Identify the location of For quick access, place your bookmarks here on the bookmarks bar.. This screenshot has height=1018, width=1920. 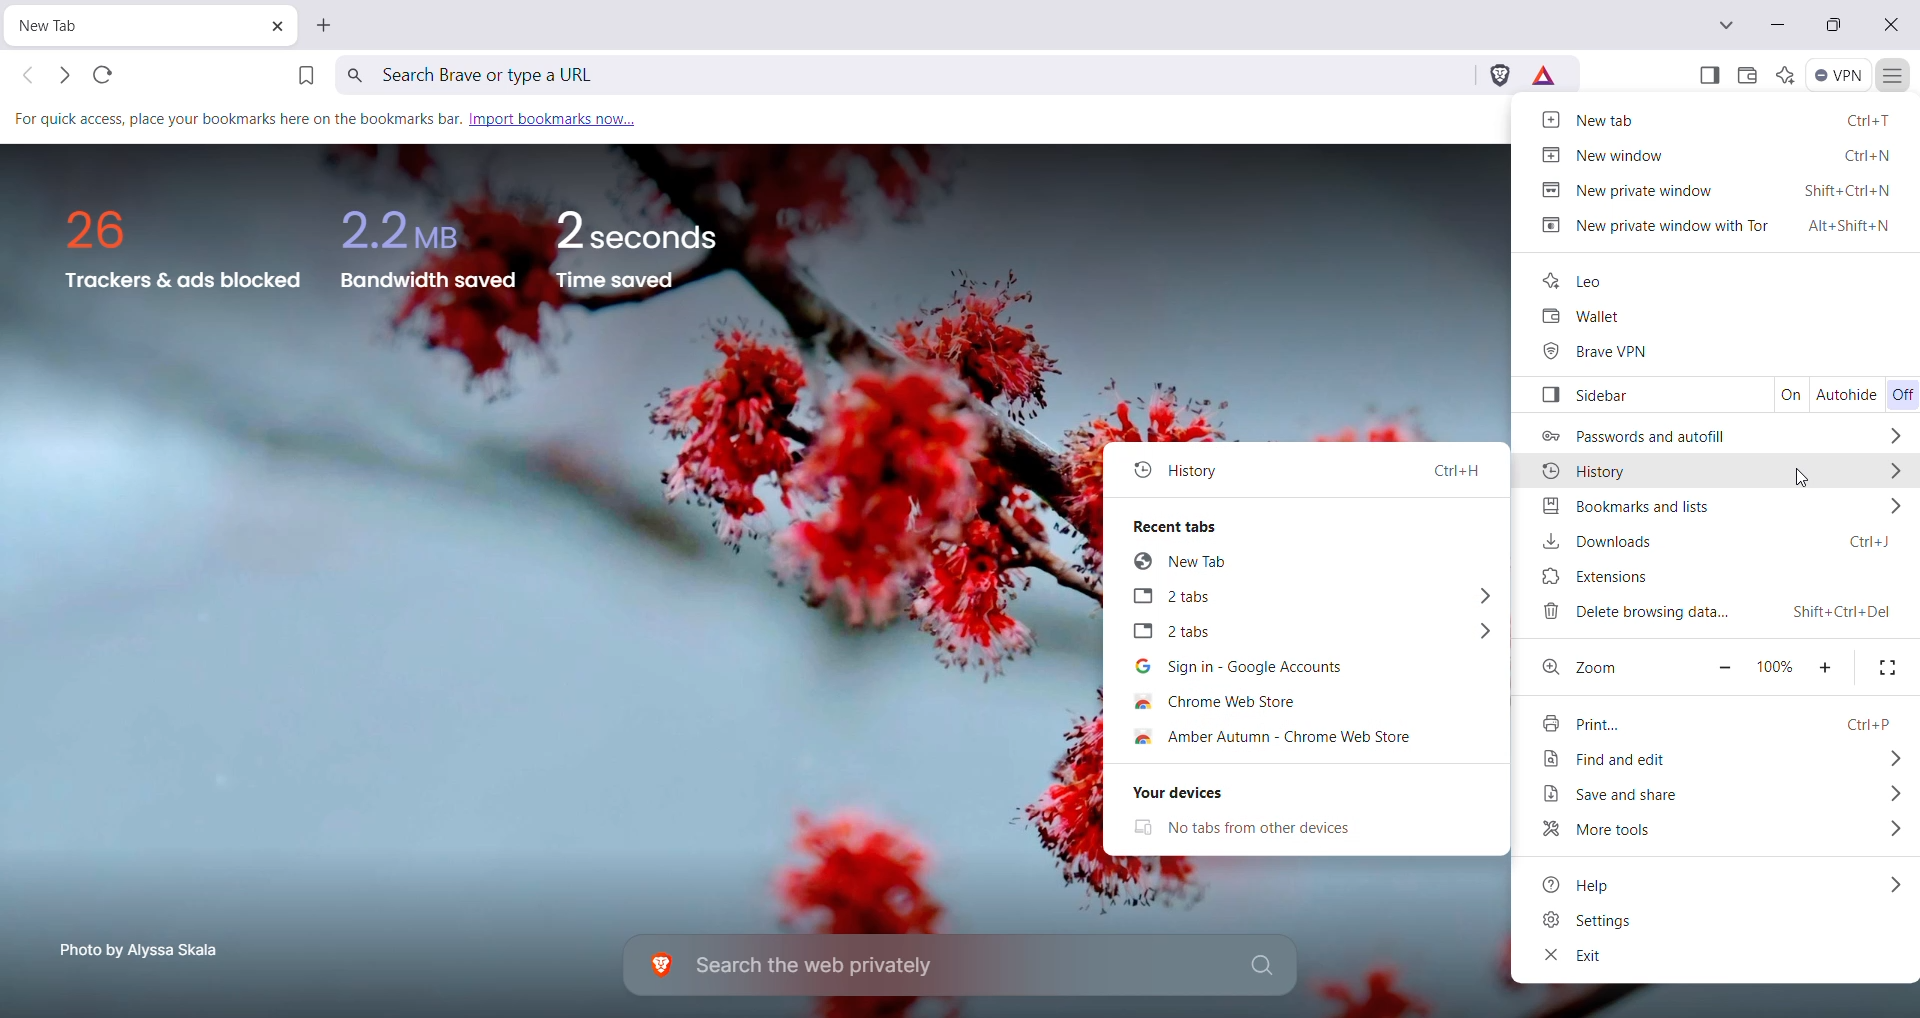
(234, 120).